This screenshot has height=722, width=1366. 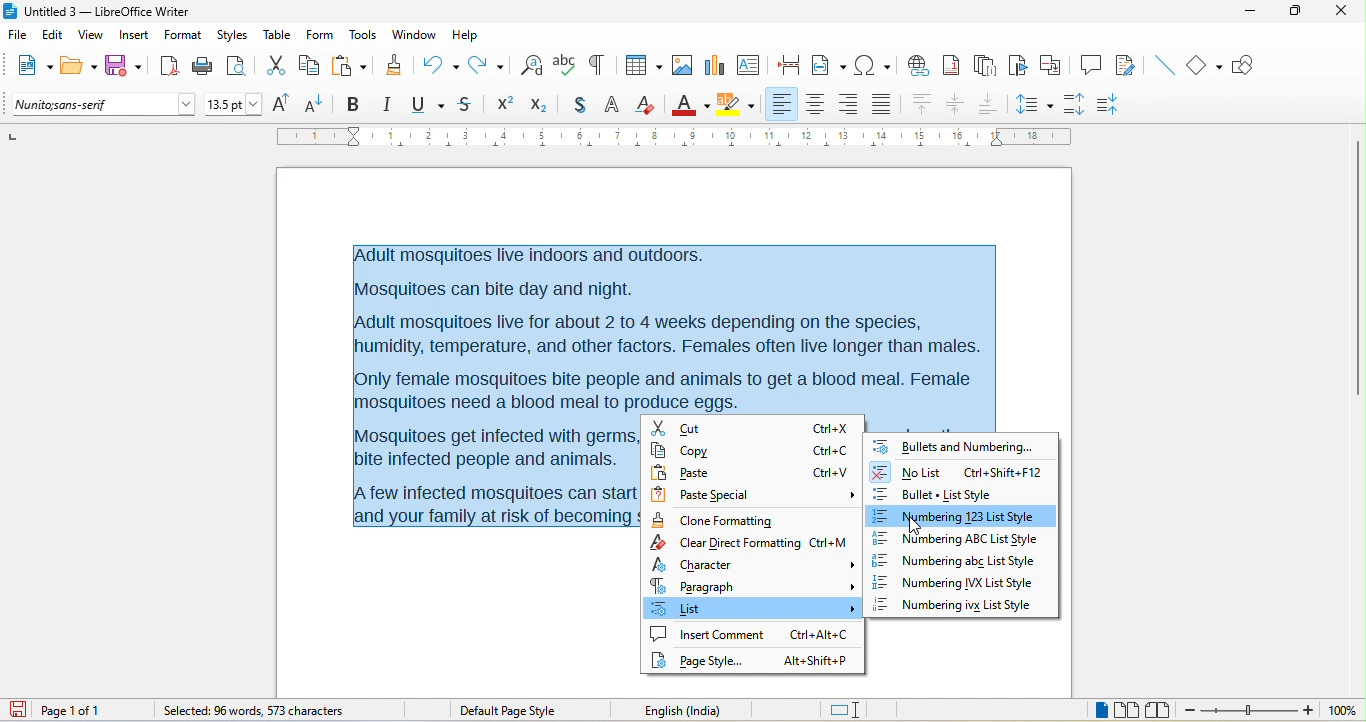 I want to click on copy, so click(x=312, y=65).